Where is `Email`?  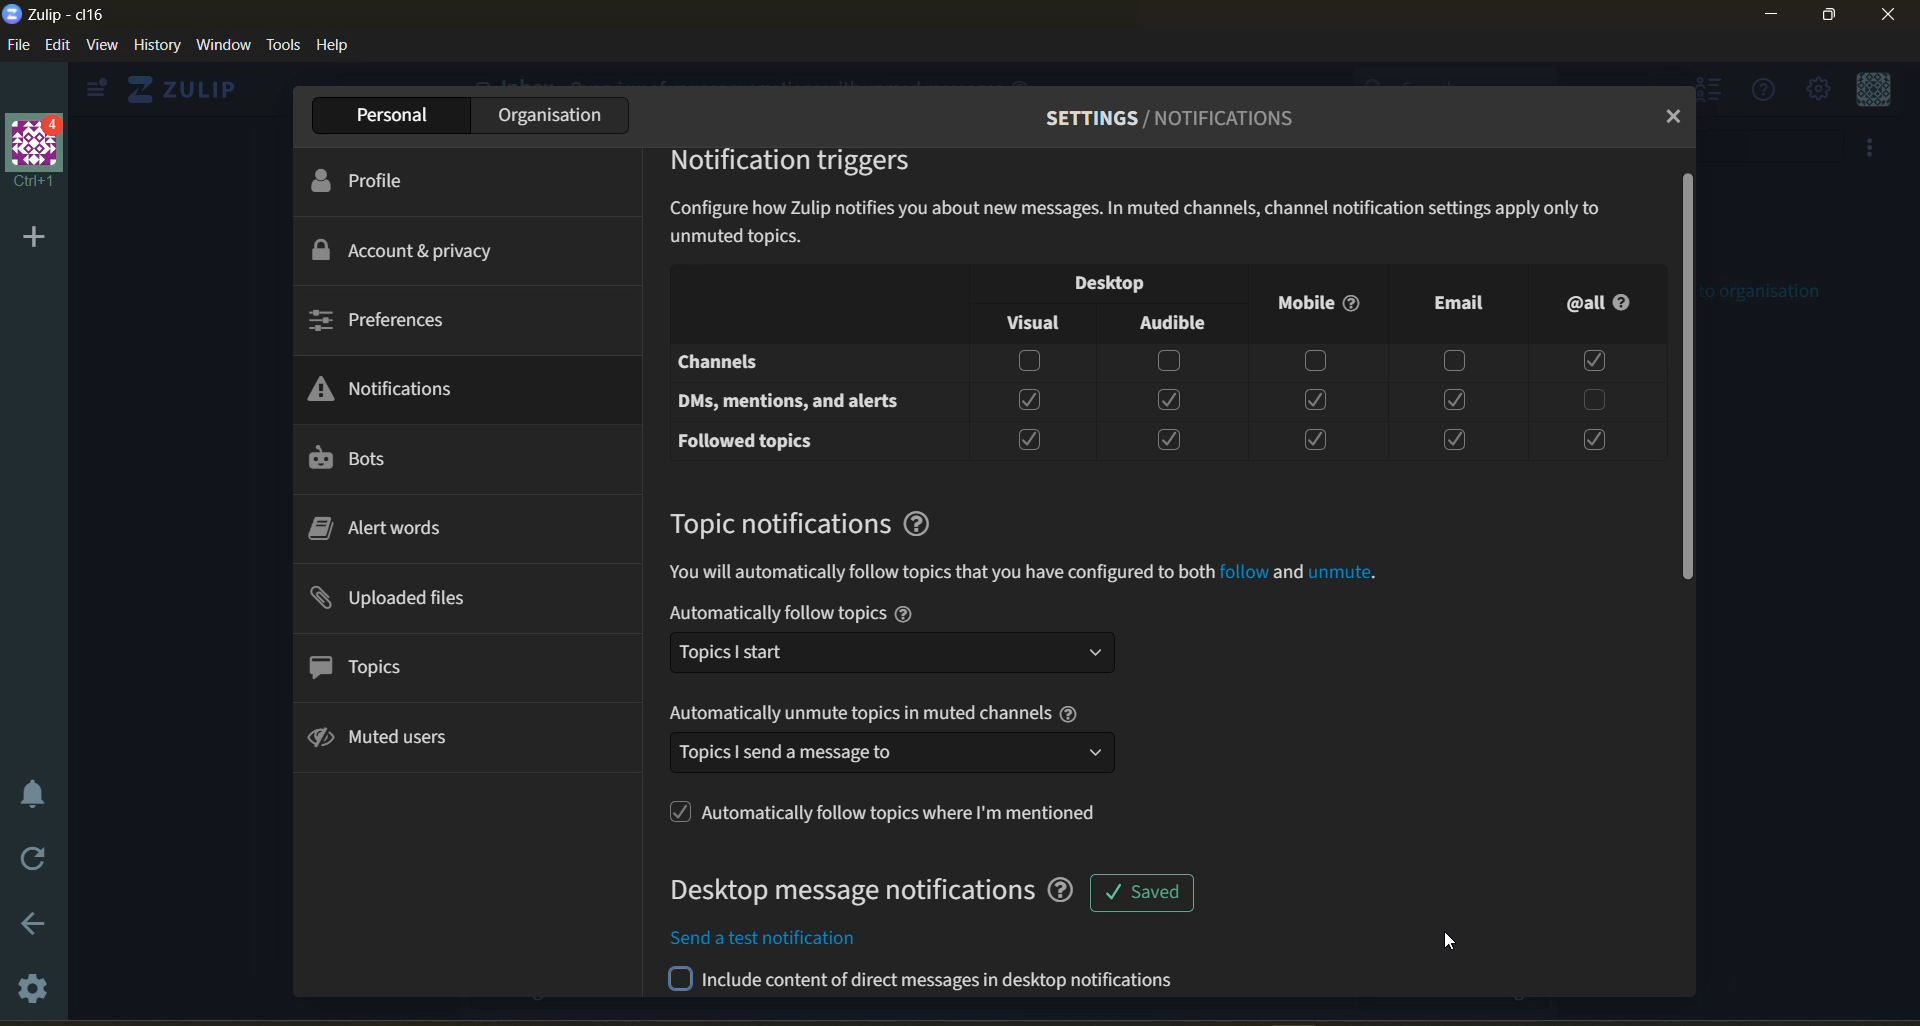
Email is located at coordinates (1462, 309).